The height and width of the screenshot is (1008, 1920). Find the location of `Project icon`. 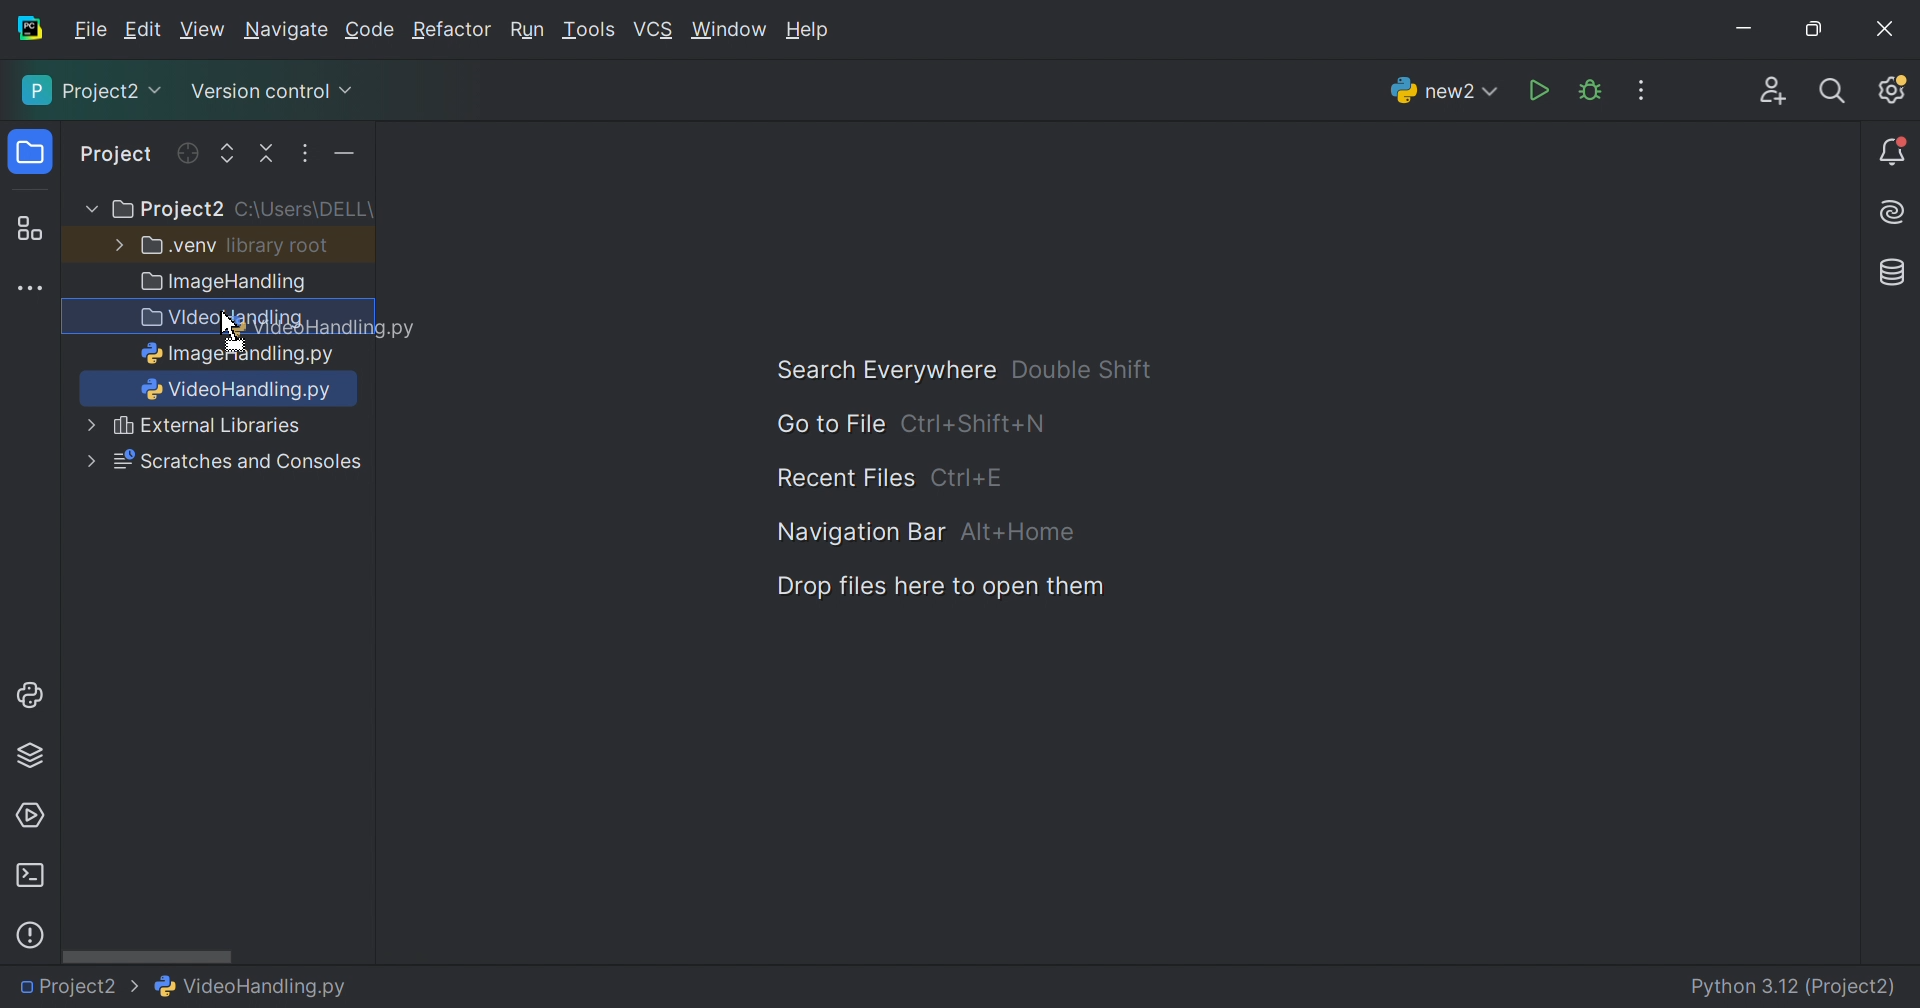

Project icon is located at coordinates (33, 153).